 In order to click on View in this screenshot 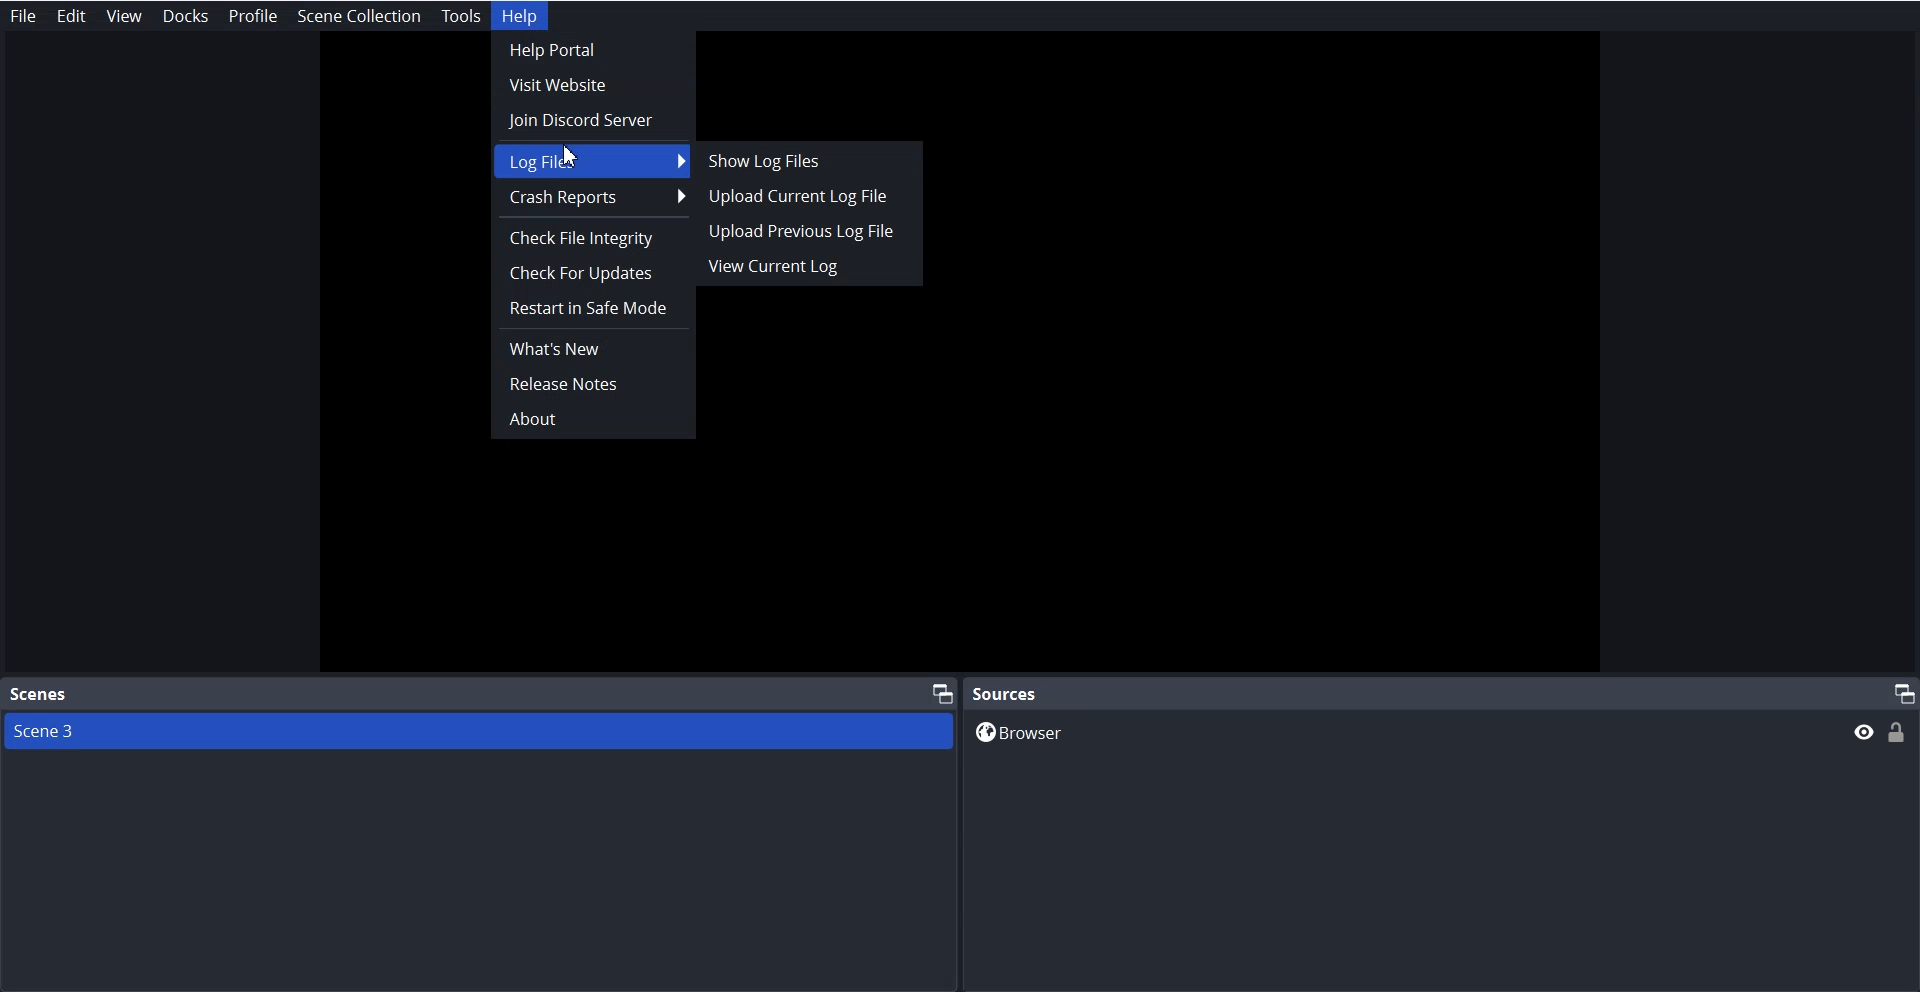, I will do `click(123, 14)`.